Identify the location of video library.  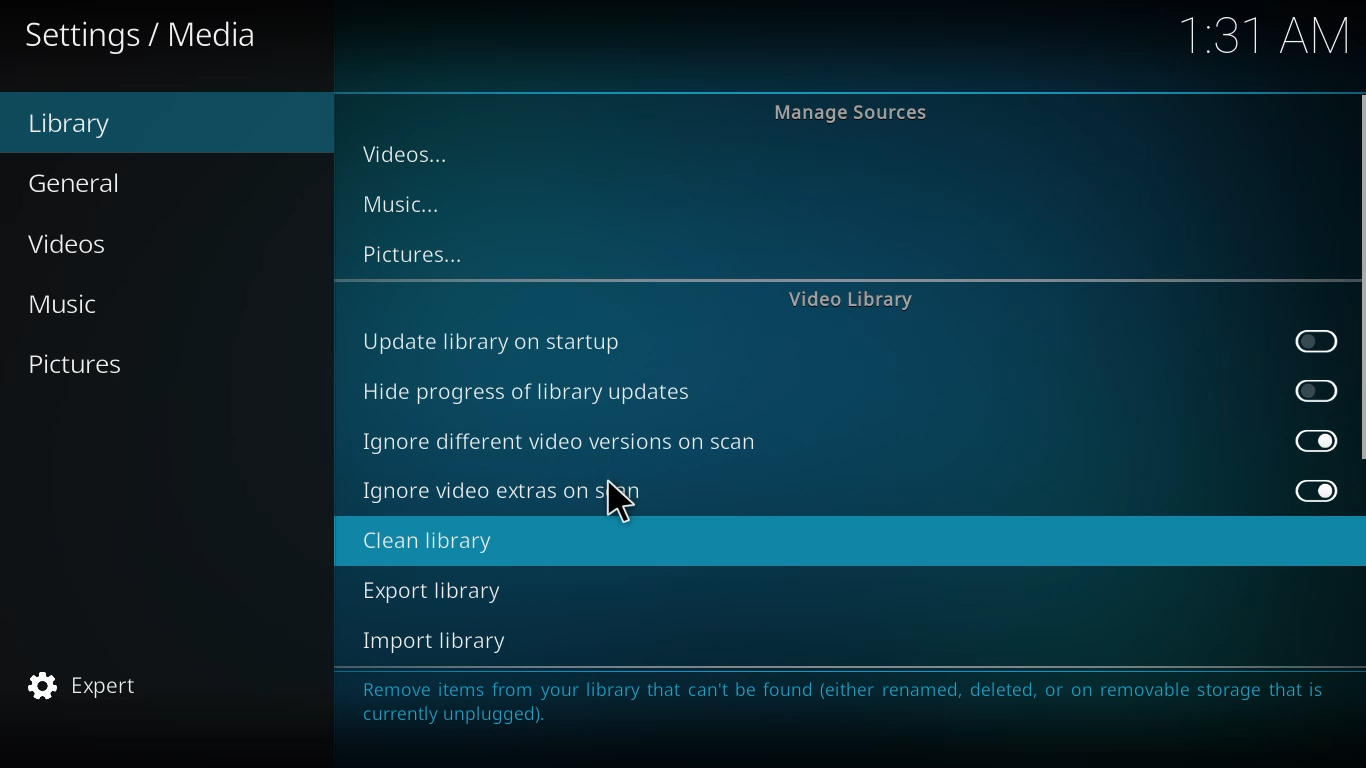
(845, 301).